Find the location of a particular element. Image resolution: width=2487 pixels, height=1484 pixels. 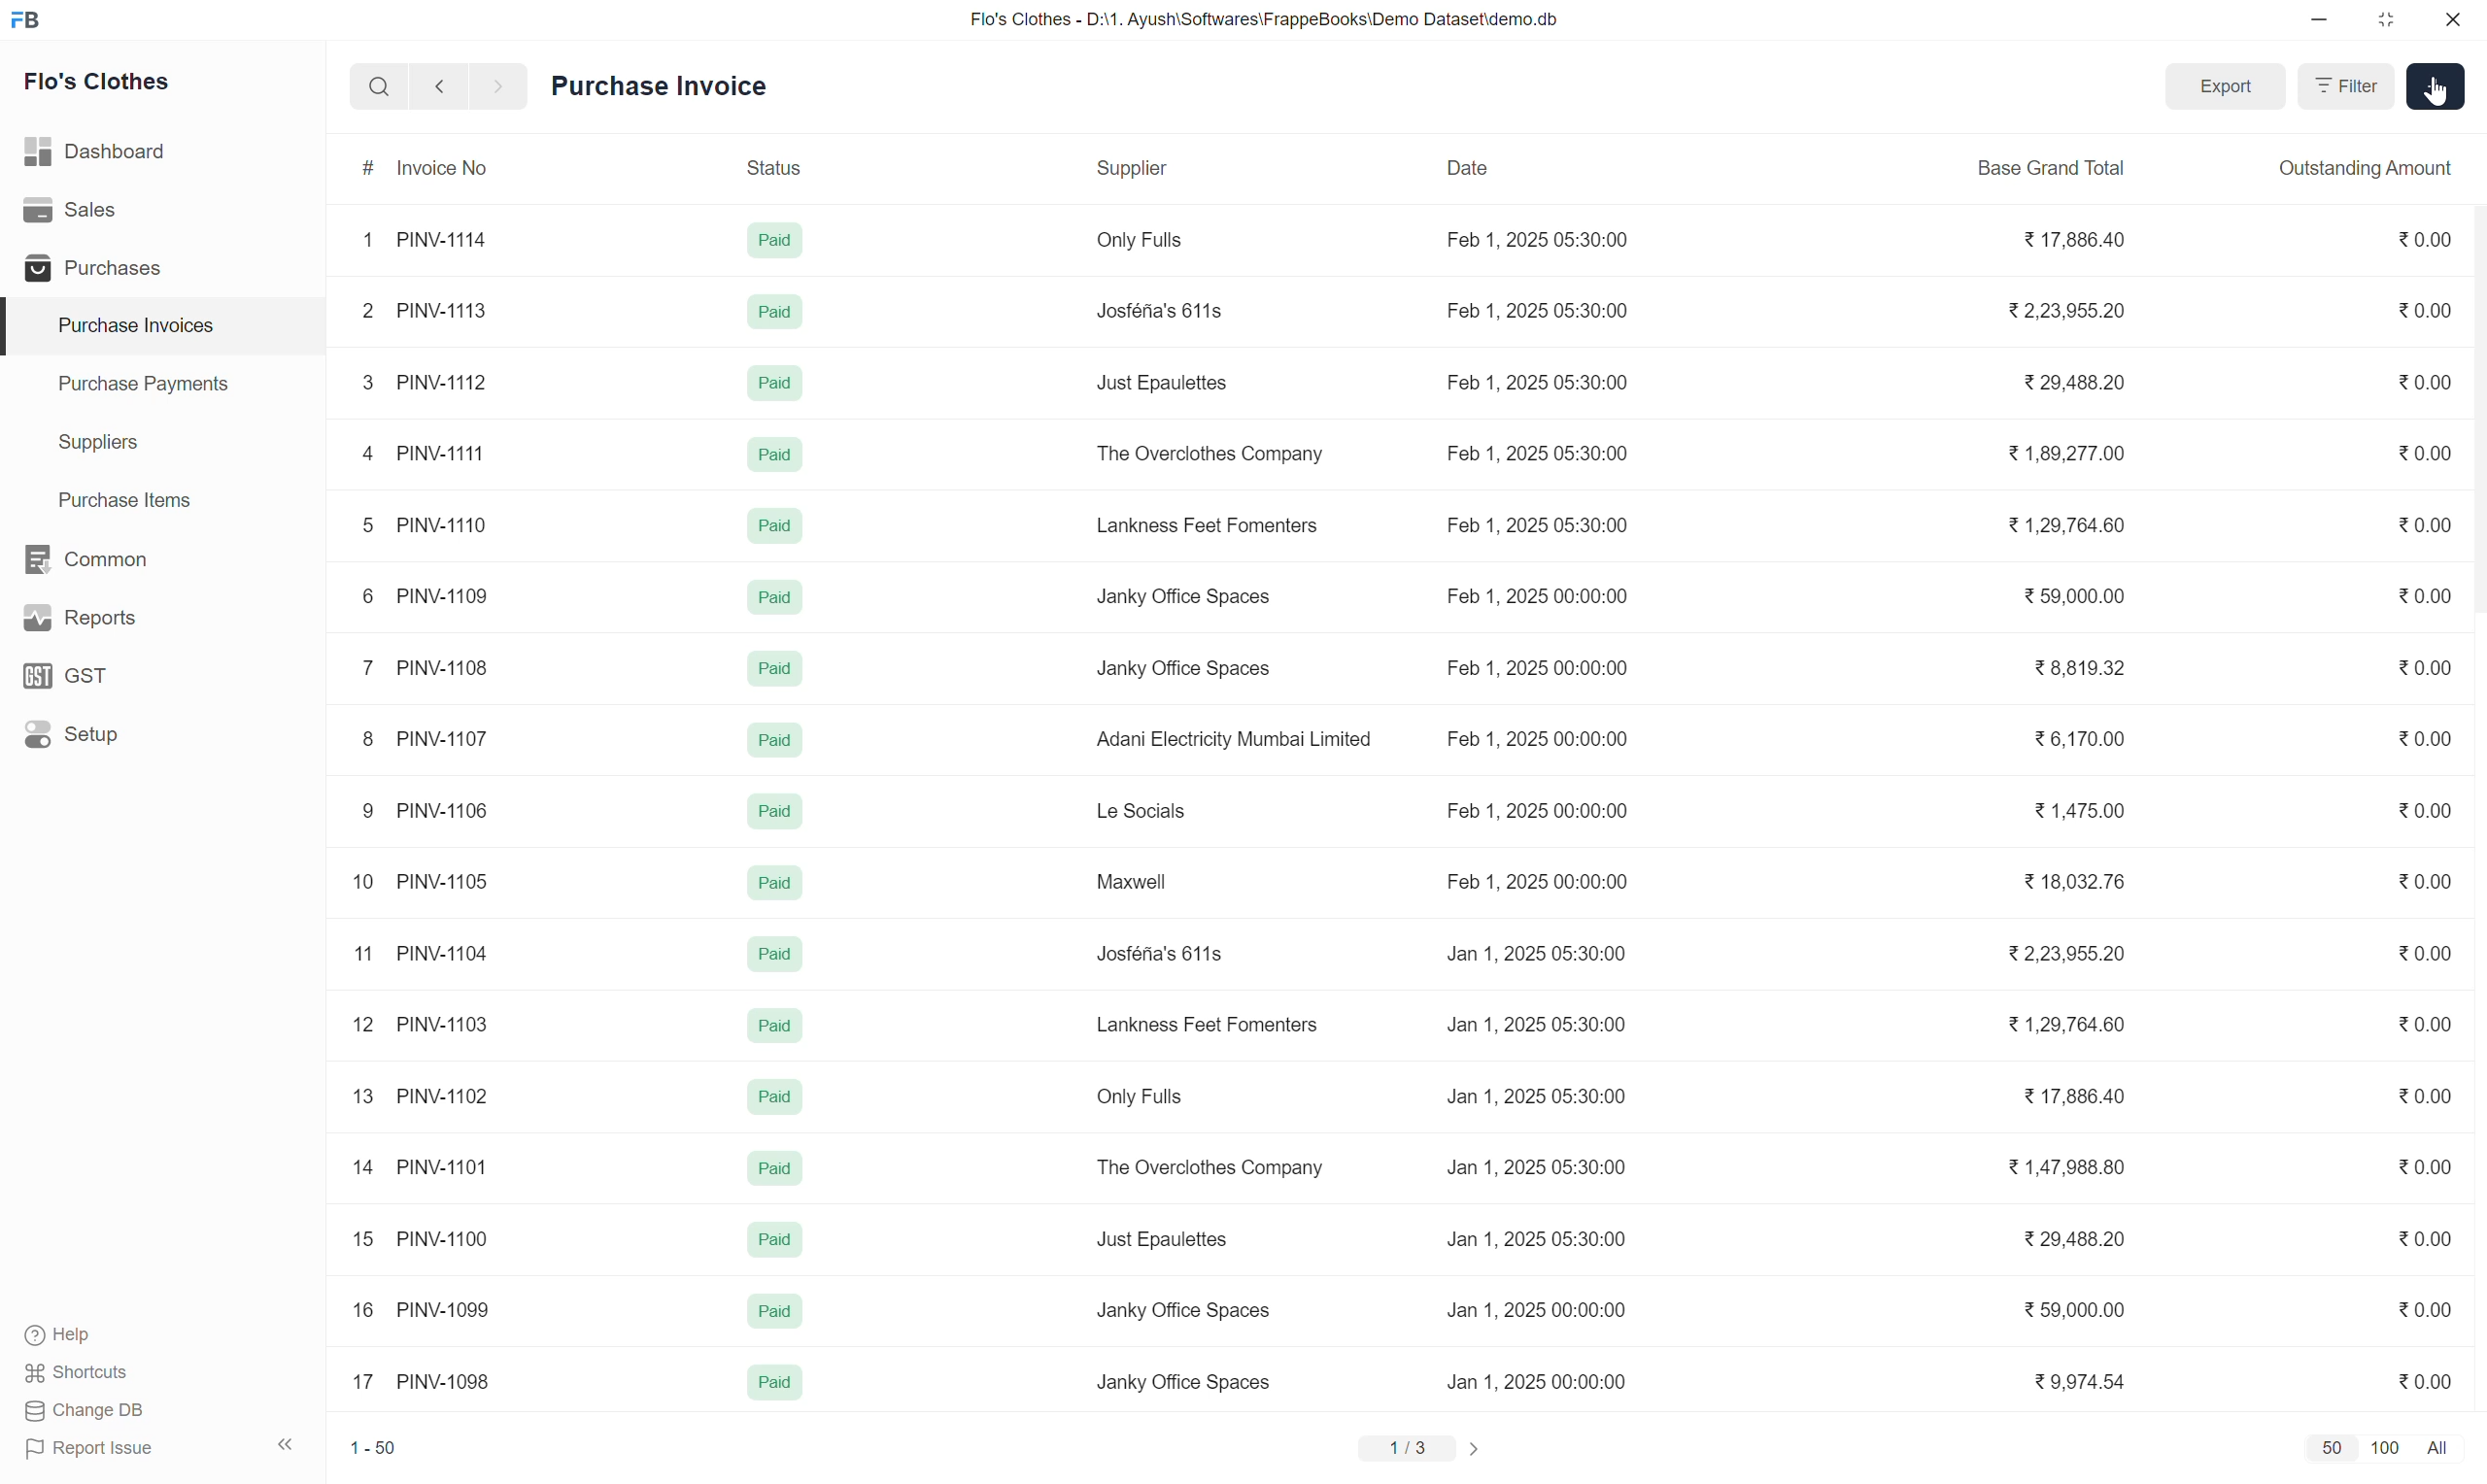

3 PINV-1112 is located at coordinates (425, 382).